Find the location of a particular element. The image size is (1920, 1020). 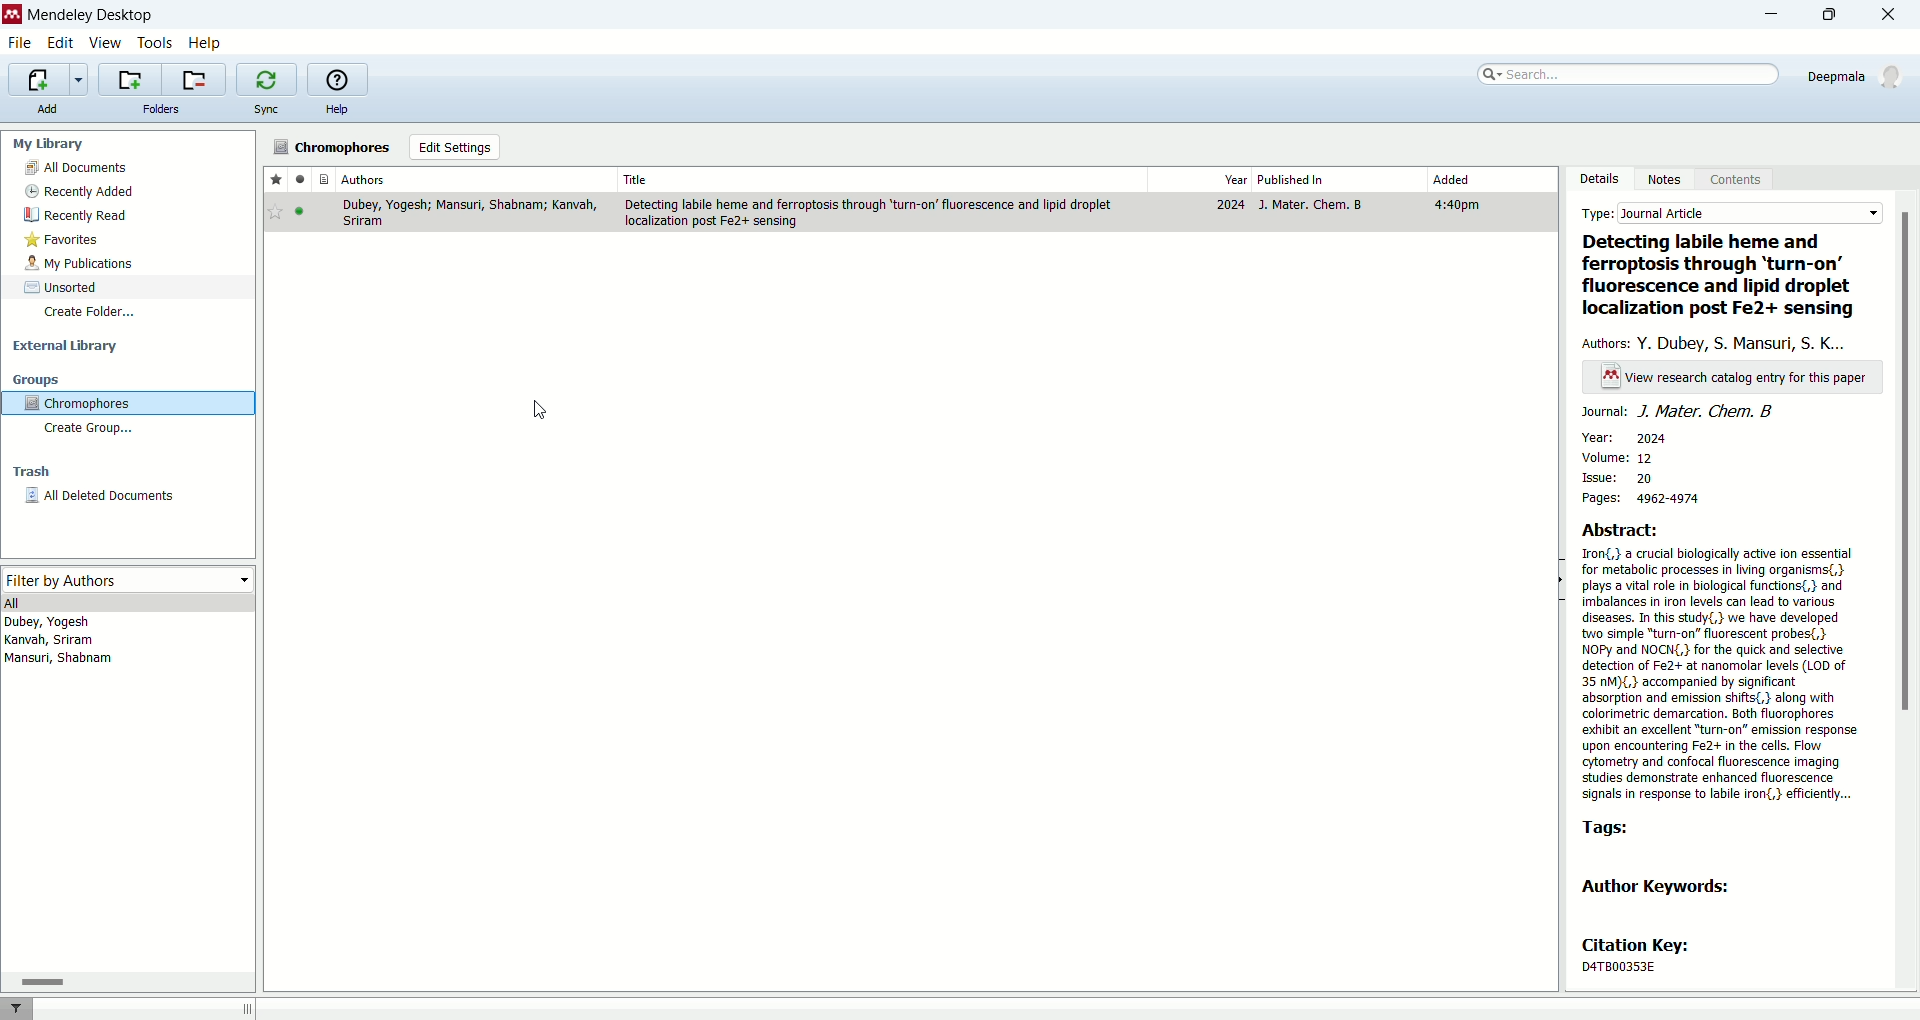

favorite is located at coordinates (275, 180).